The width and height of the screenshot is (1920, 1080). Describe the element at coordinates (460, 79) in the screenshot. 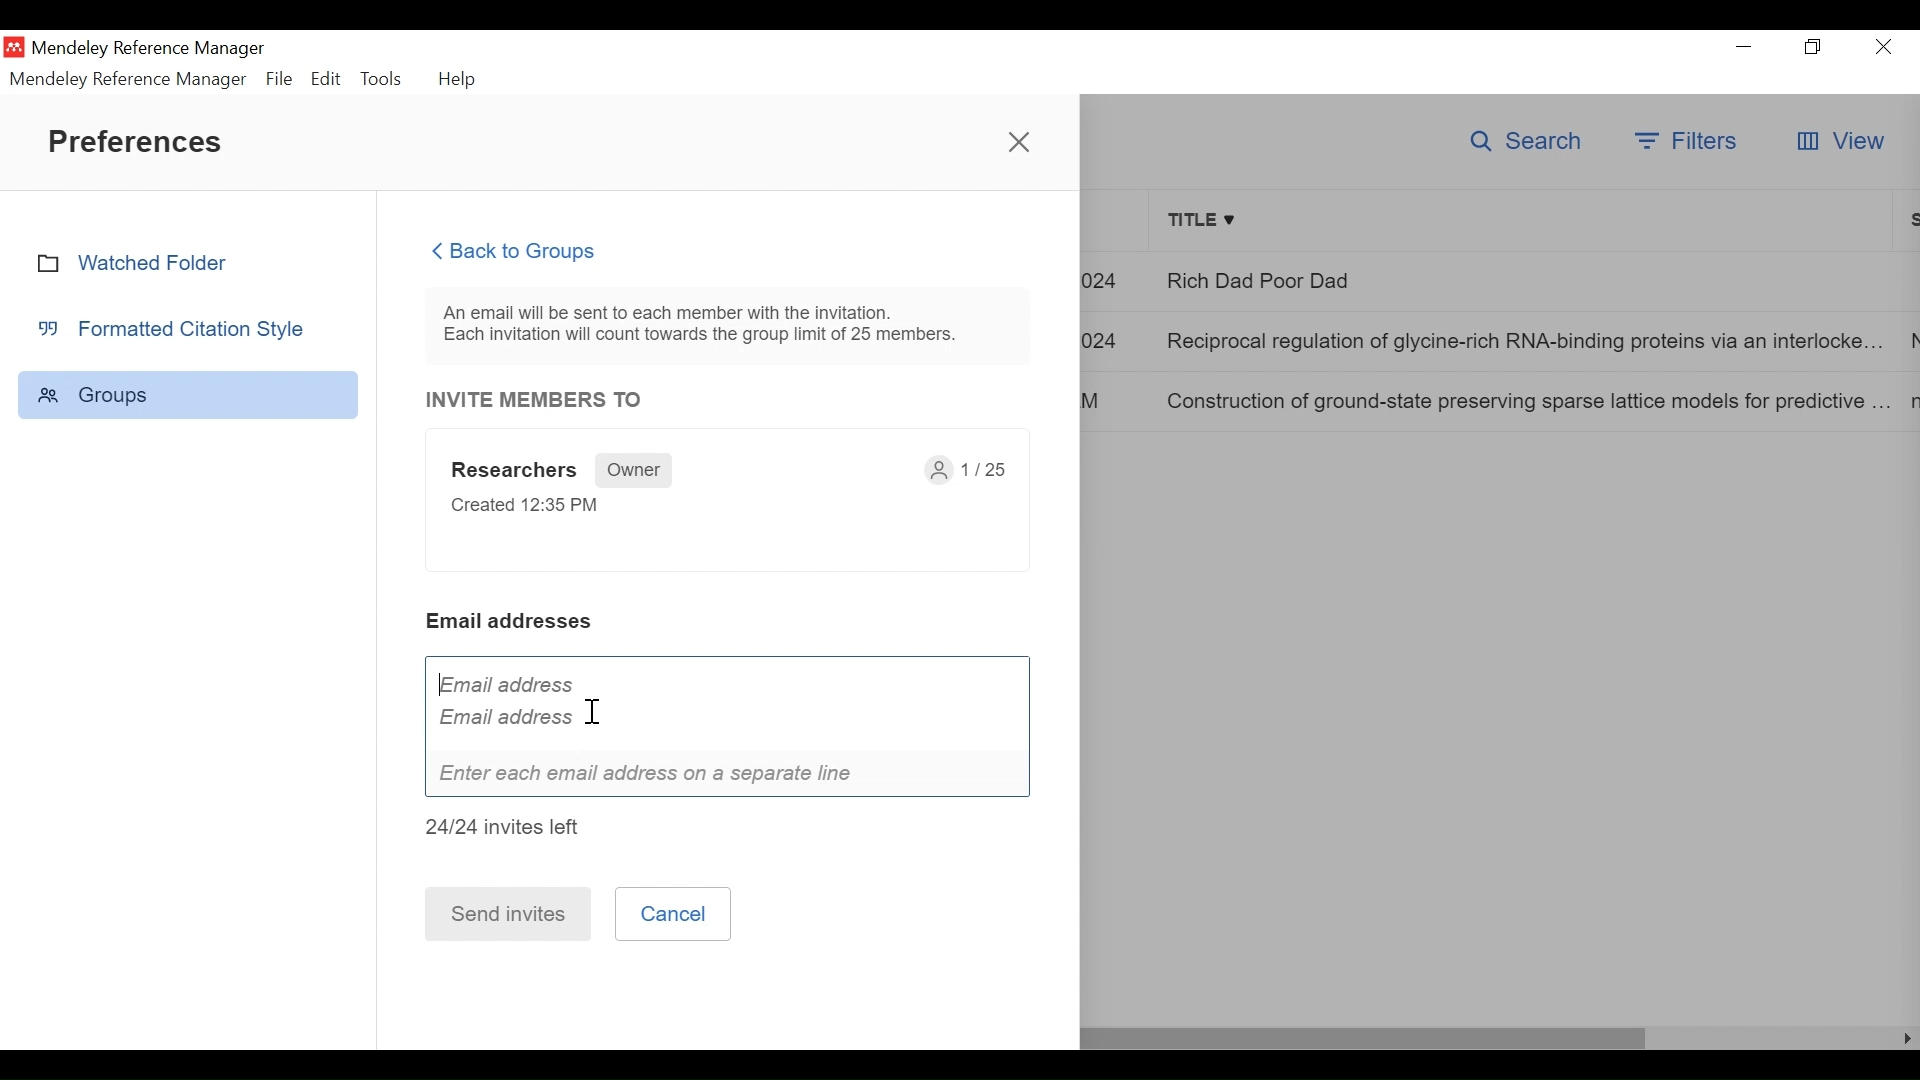

I see `Help` at that location.